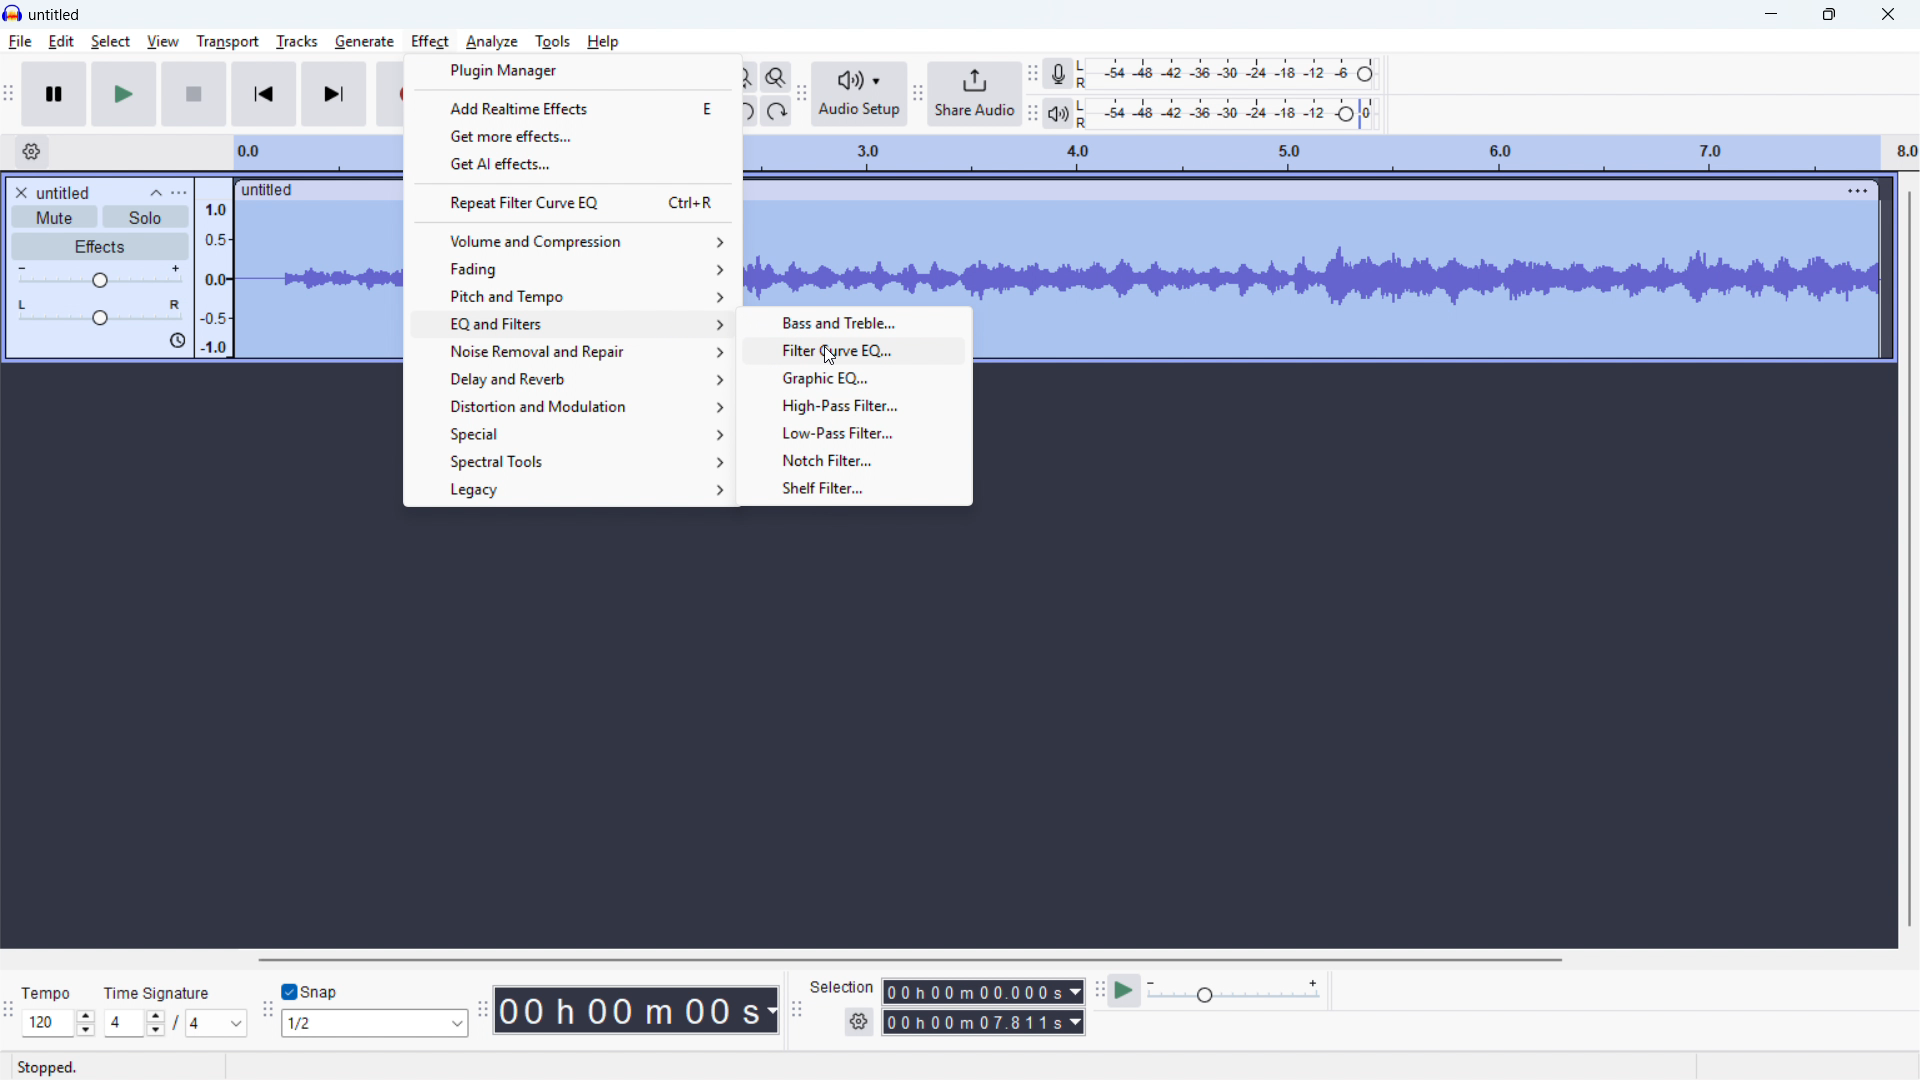 This screenshot has width=1920, height=1080. I want to click on pan: centre, so click(100, 312).